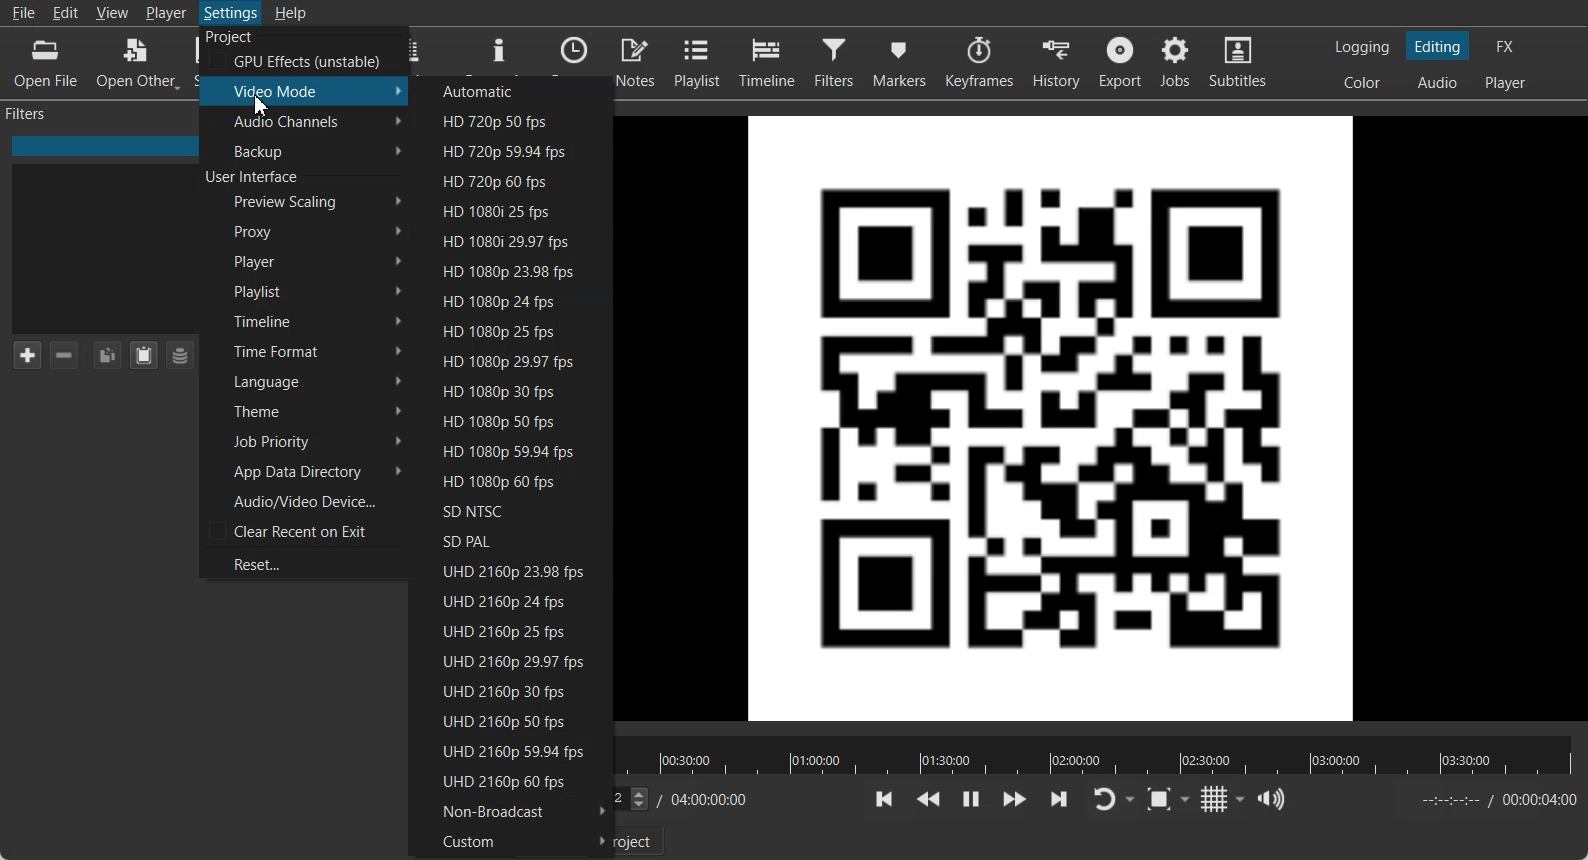  What do you see at coordinates (898, 63) in the screenshot?
I see `Markers` at bounding box center [898, 63].